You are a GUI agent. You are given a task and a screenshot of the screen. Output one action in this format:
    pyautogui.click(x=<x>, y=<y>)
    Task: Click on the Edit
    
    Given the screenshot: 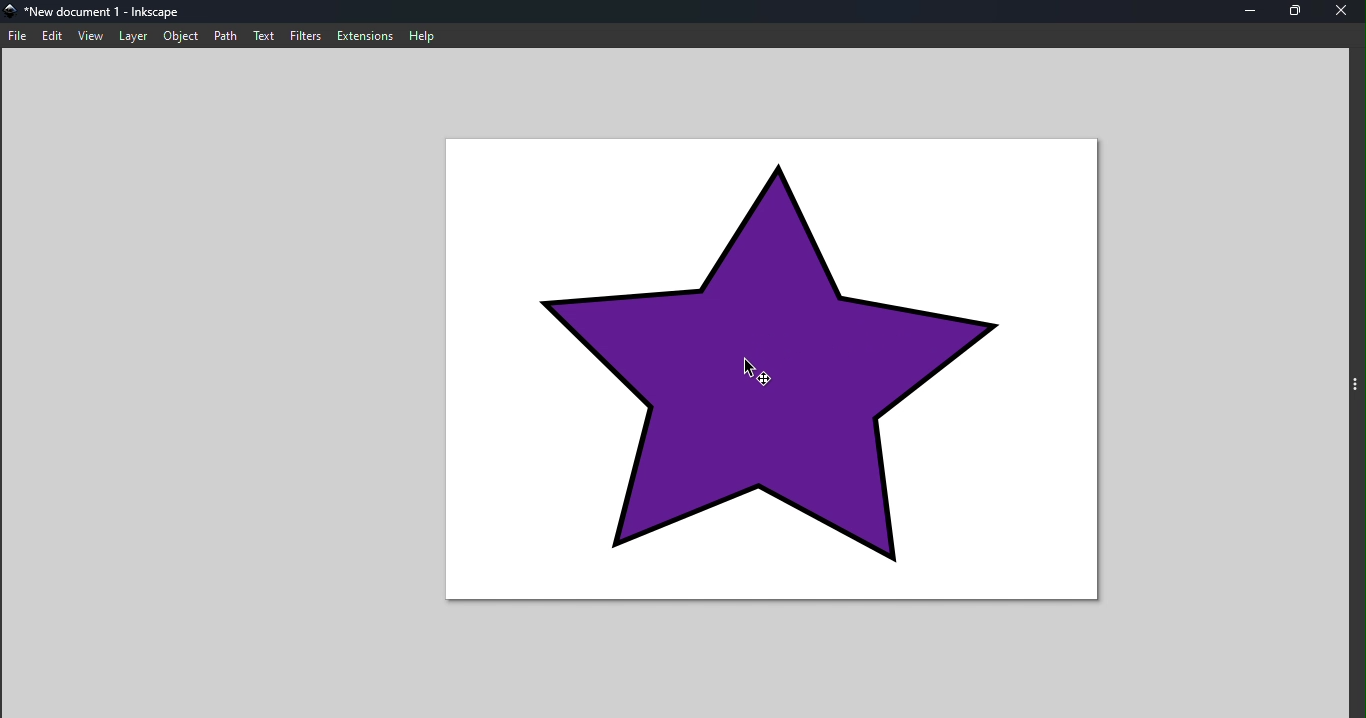 What is the action you would take?
    pyautogui.click(x=56, y=36)
    